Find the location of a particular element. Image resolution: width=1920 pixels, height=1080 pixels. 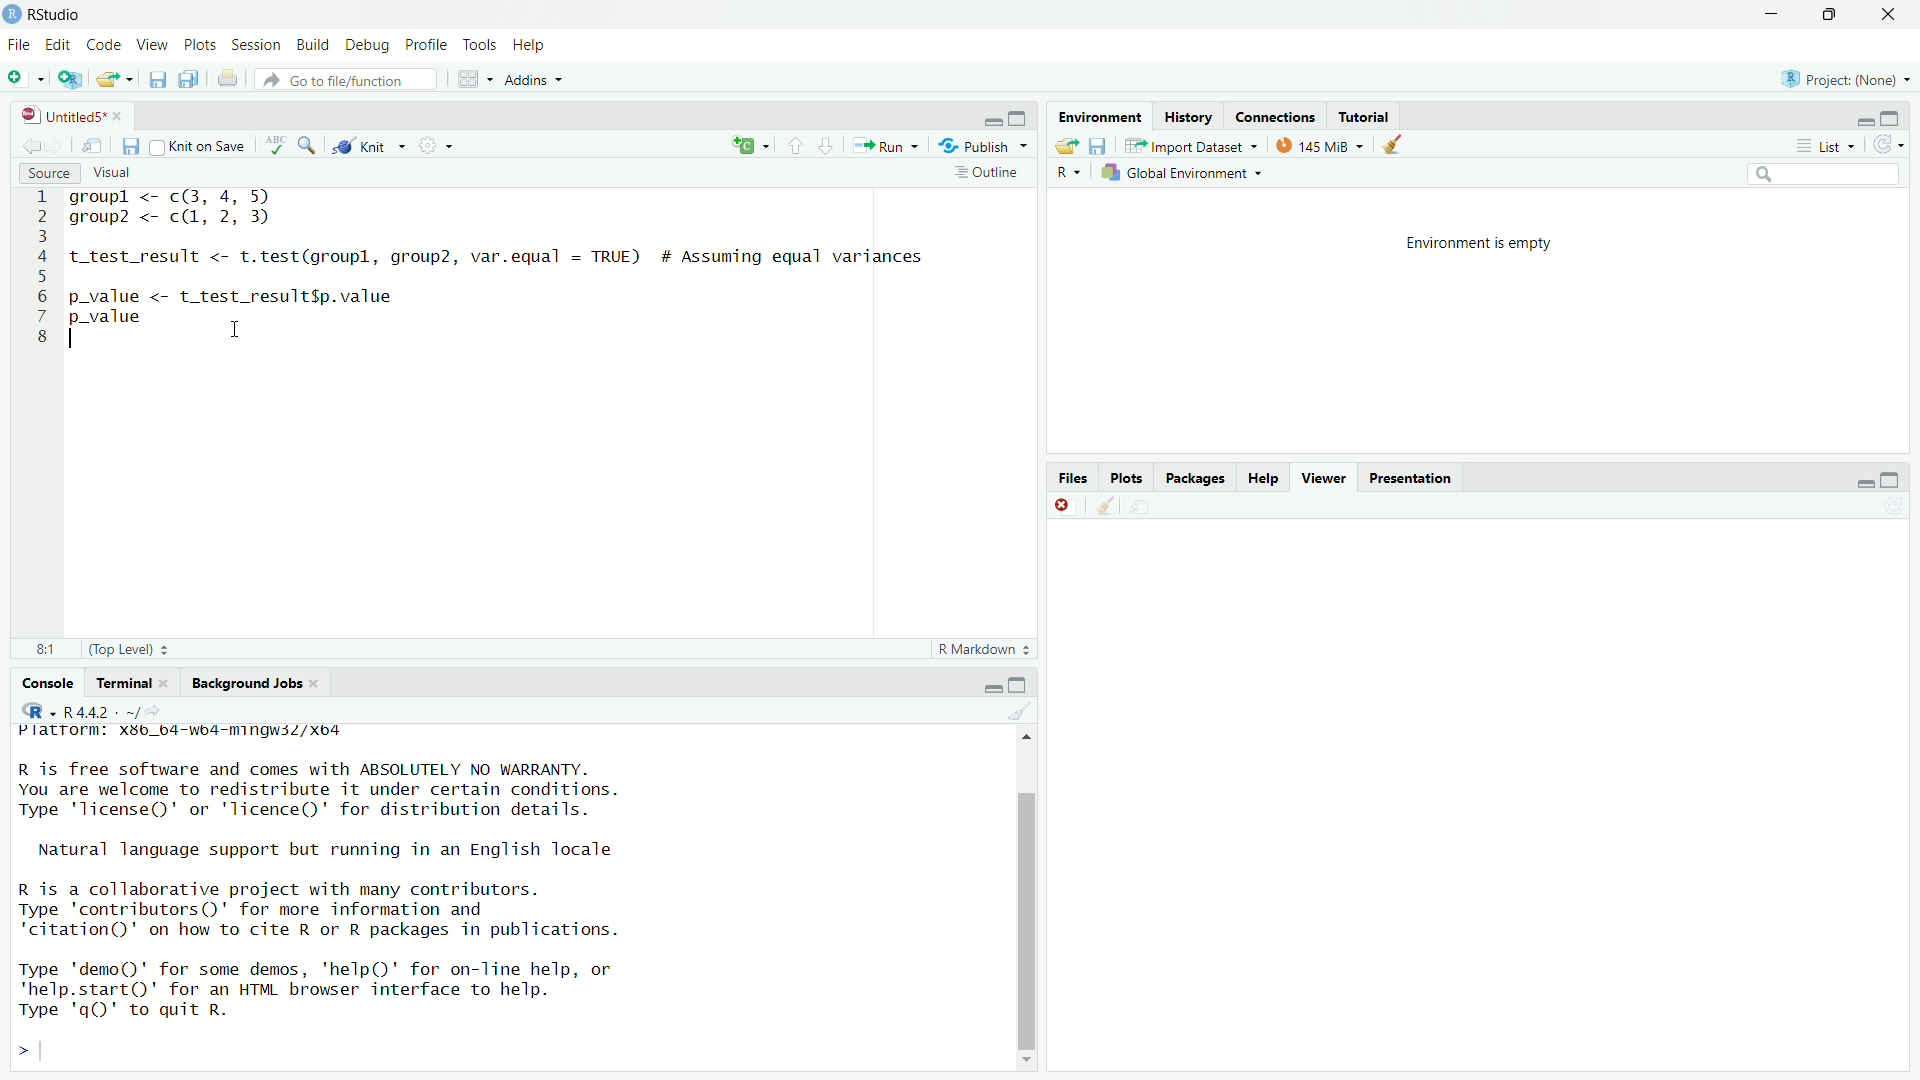

search is located at coordinates (307, 143).